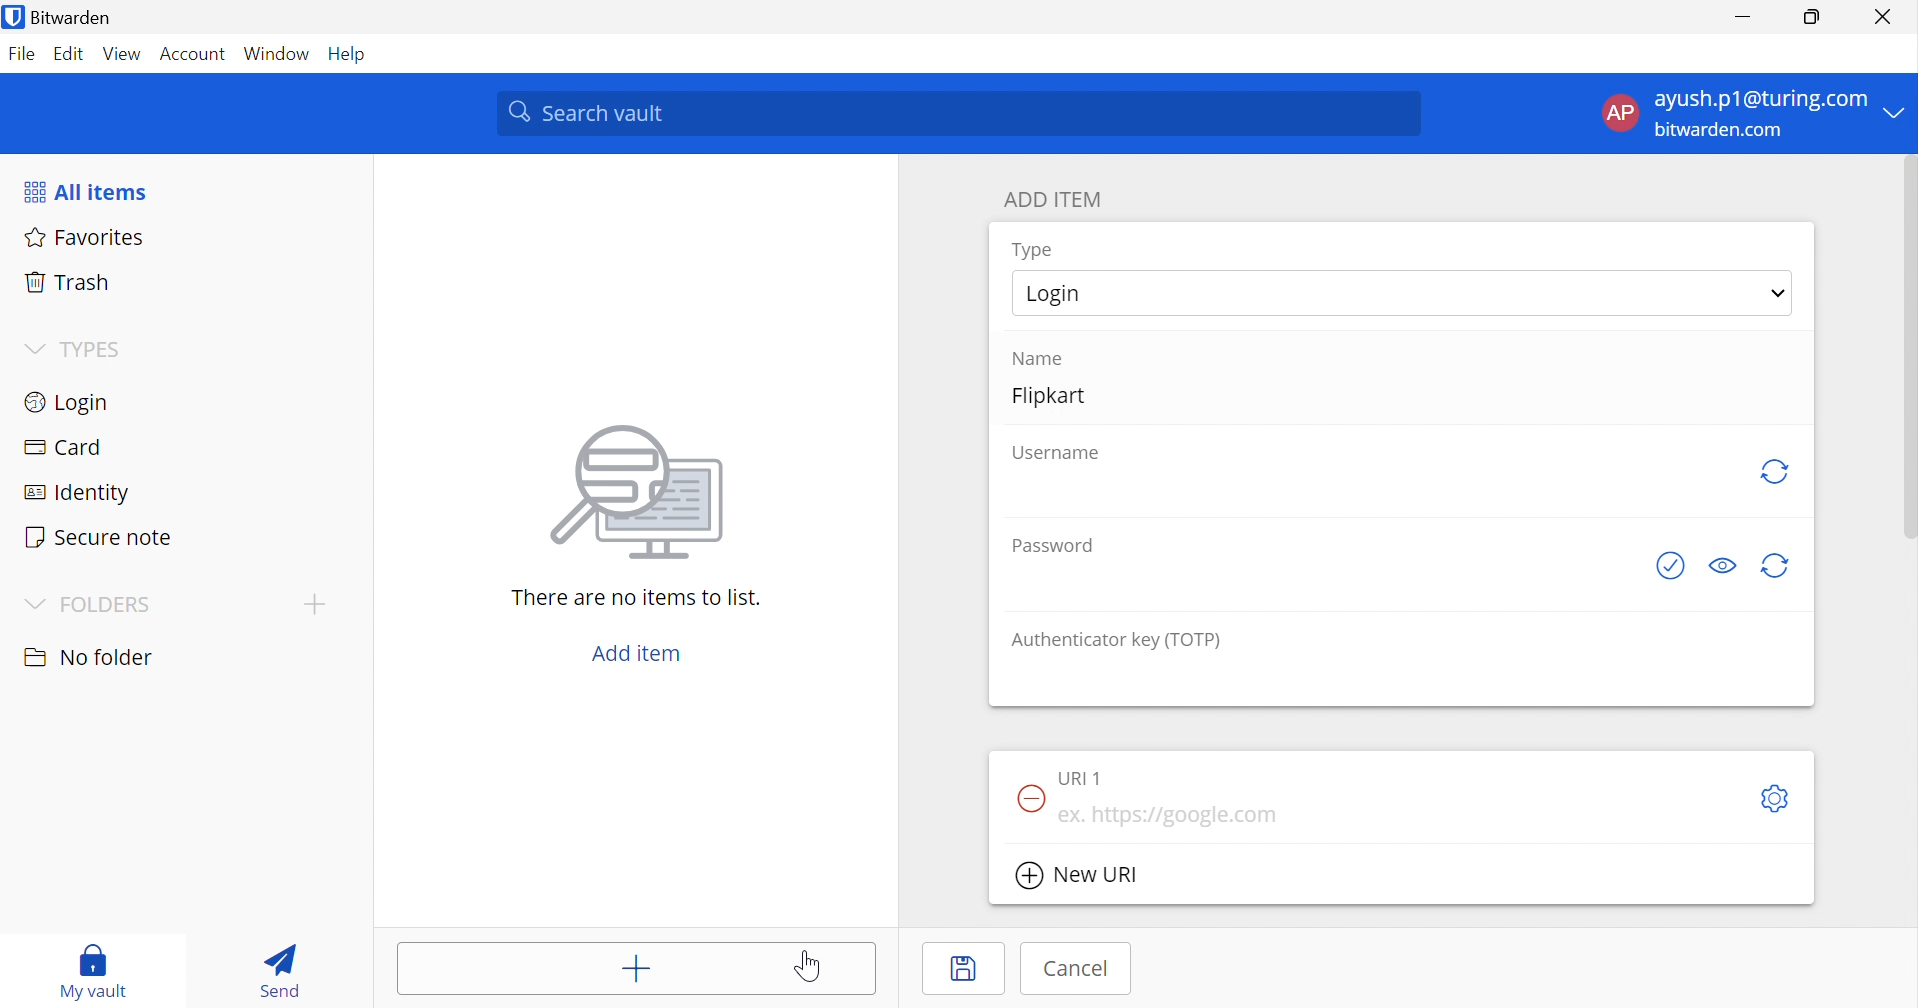  Describe the element at coordinates (1057, 452) in the screenshot. I see `Username` at that location.